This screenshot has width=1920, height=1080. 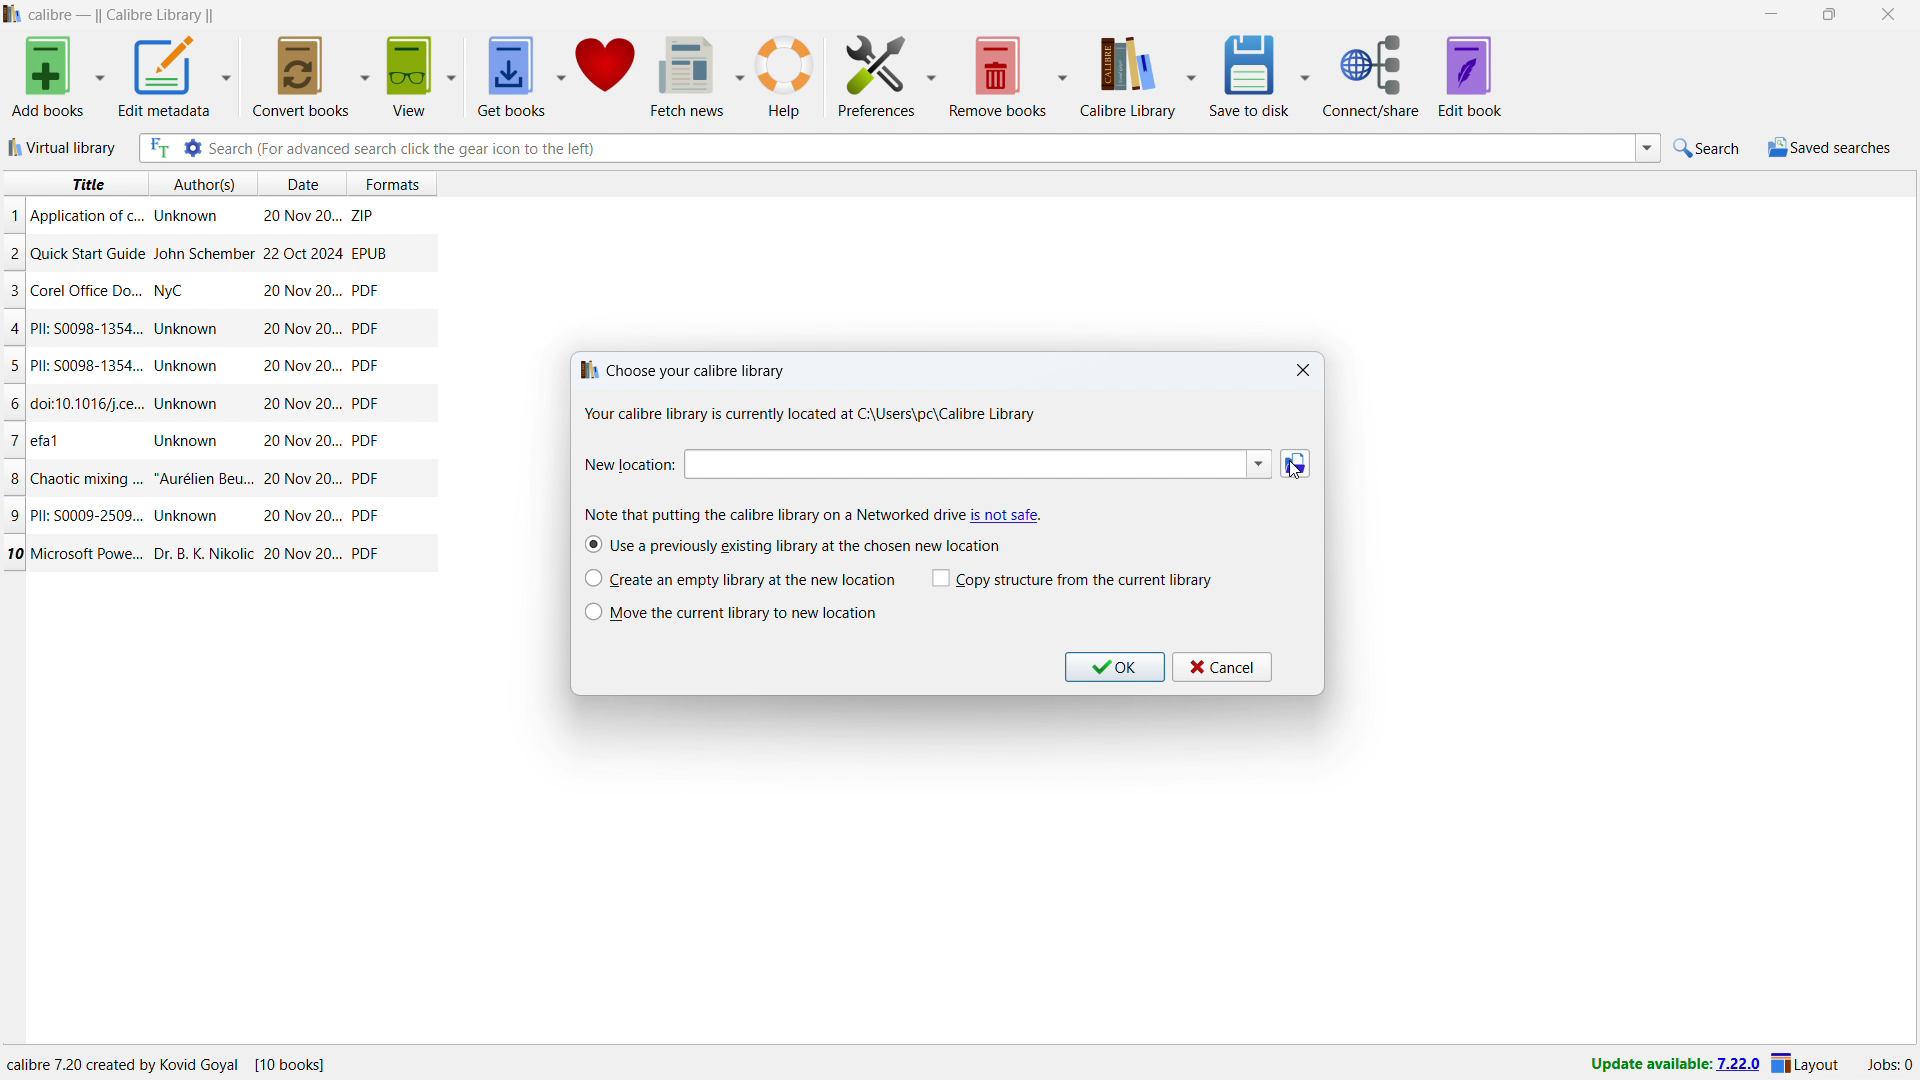 What do you see at coordinates (368, 480) in the screenshot?
I see `PDF` at bounding box center [368, 480].